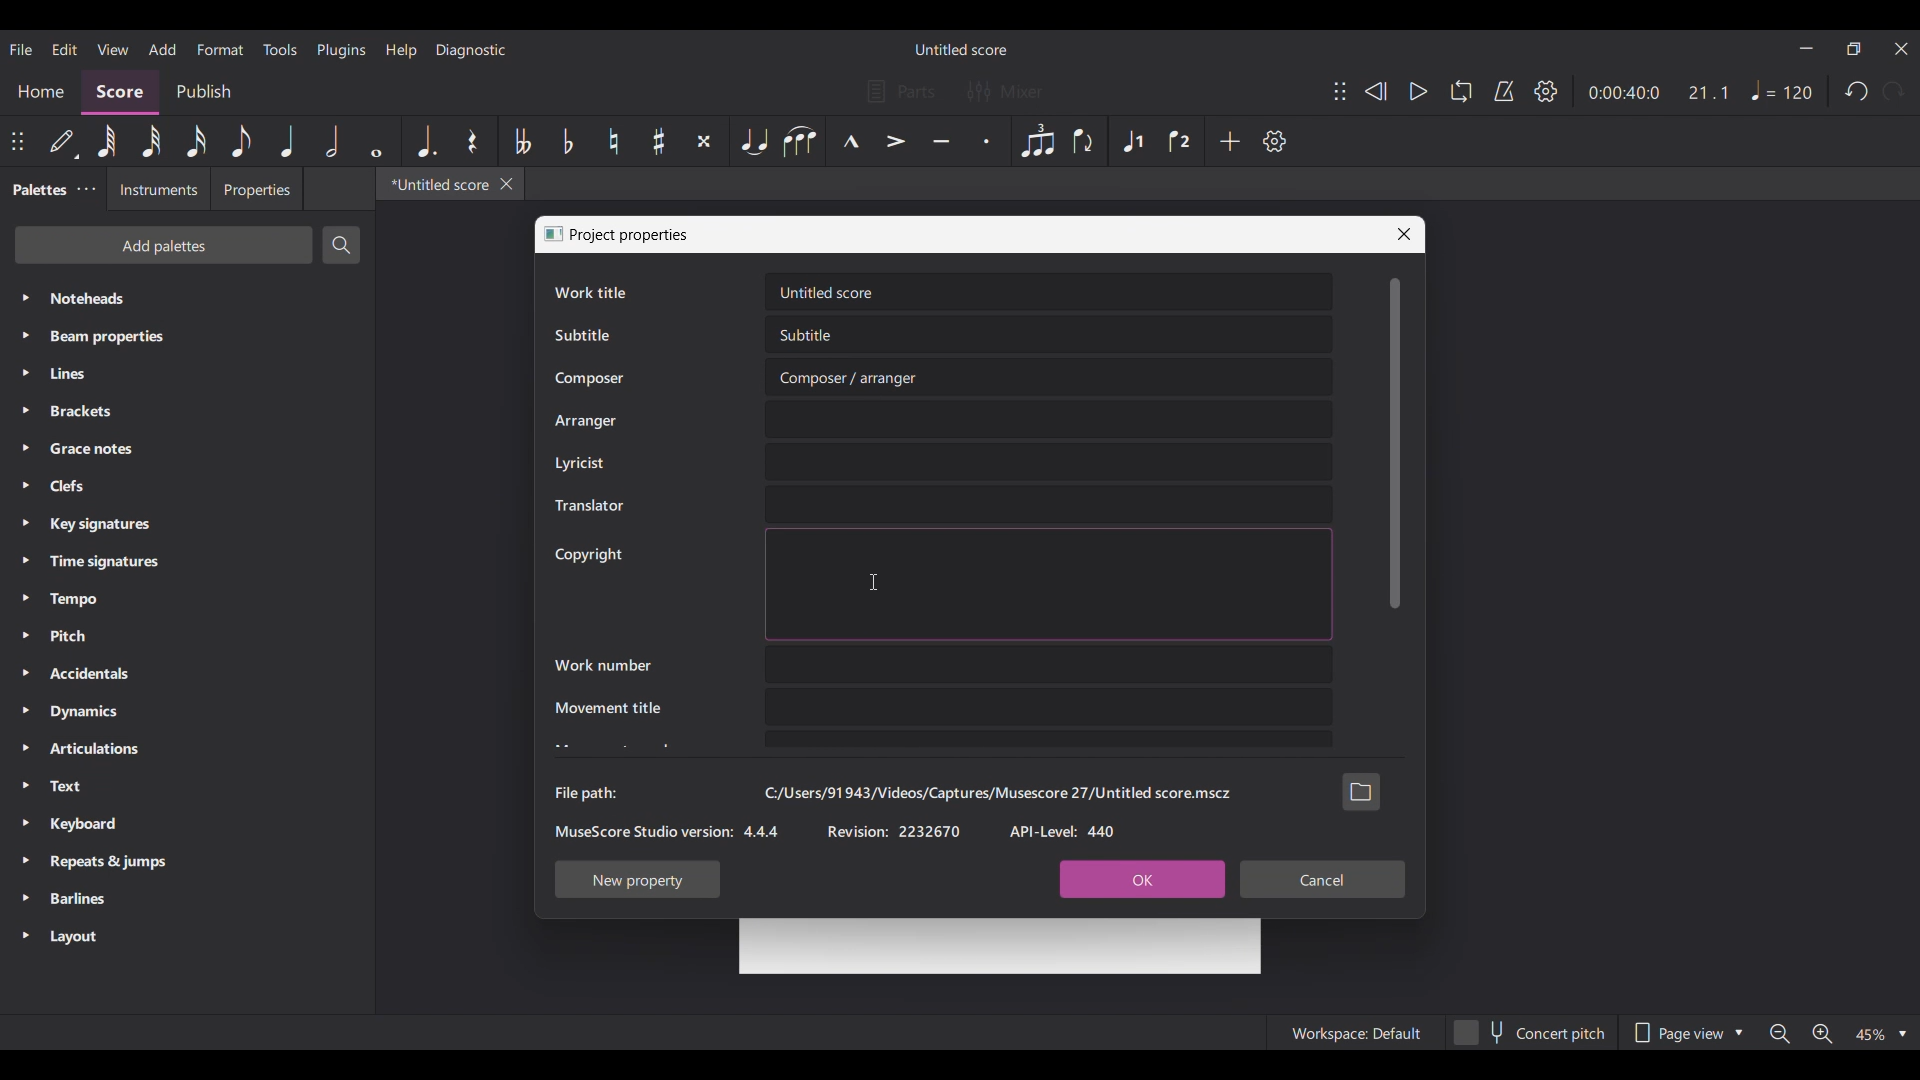  What do you see at coordinates (187, 712) in the screenshot?
I see `Dynamics` at bounding box center [187, 712].